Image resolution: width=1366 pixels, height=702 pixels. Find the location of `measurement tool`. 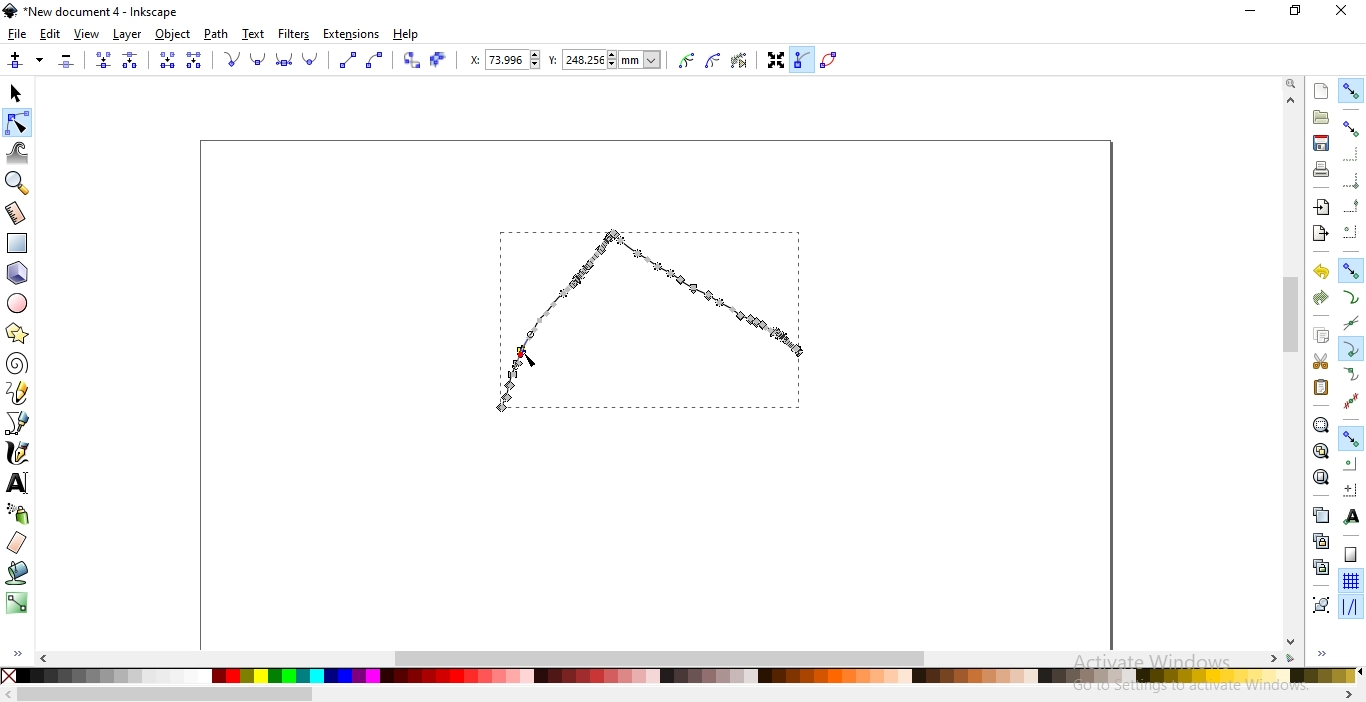

measurement tool is located at coordinates (16, 215).